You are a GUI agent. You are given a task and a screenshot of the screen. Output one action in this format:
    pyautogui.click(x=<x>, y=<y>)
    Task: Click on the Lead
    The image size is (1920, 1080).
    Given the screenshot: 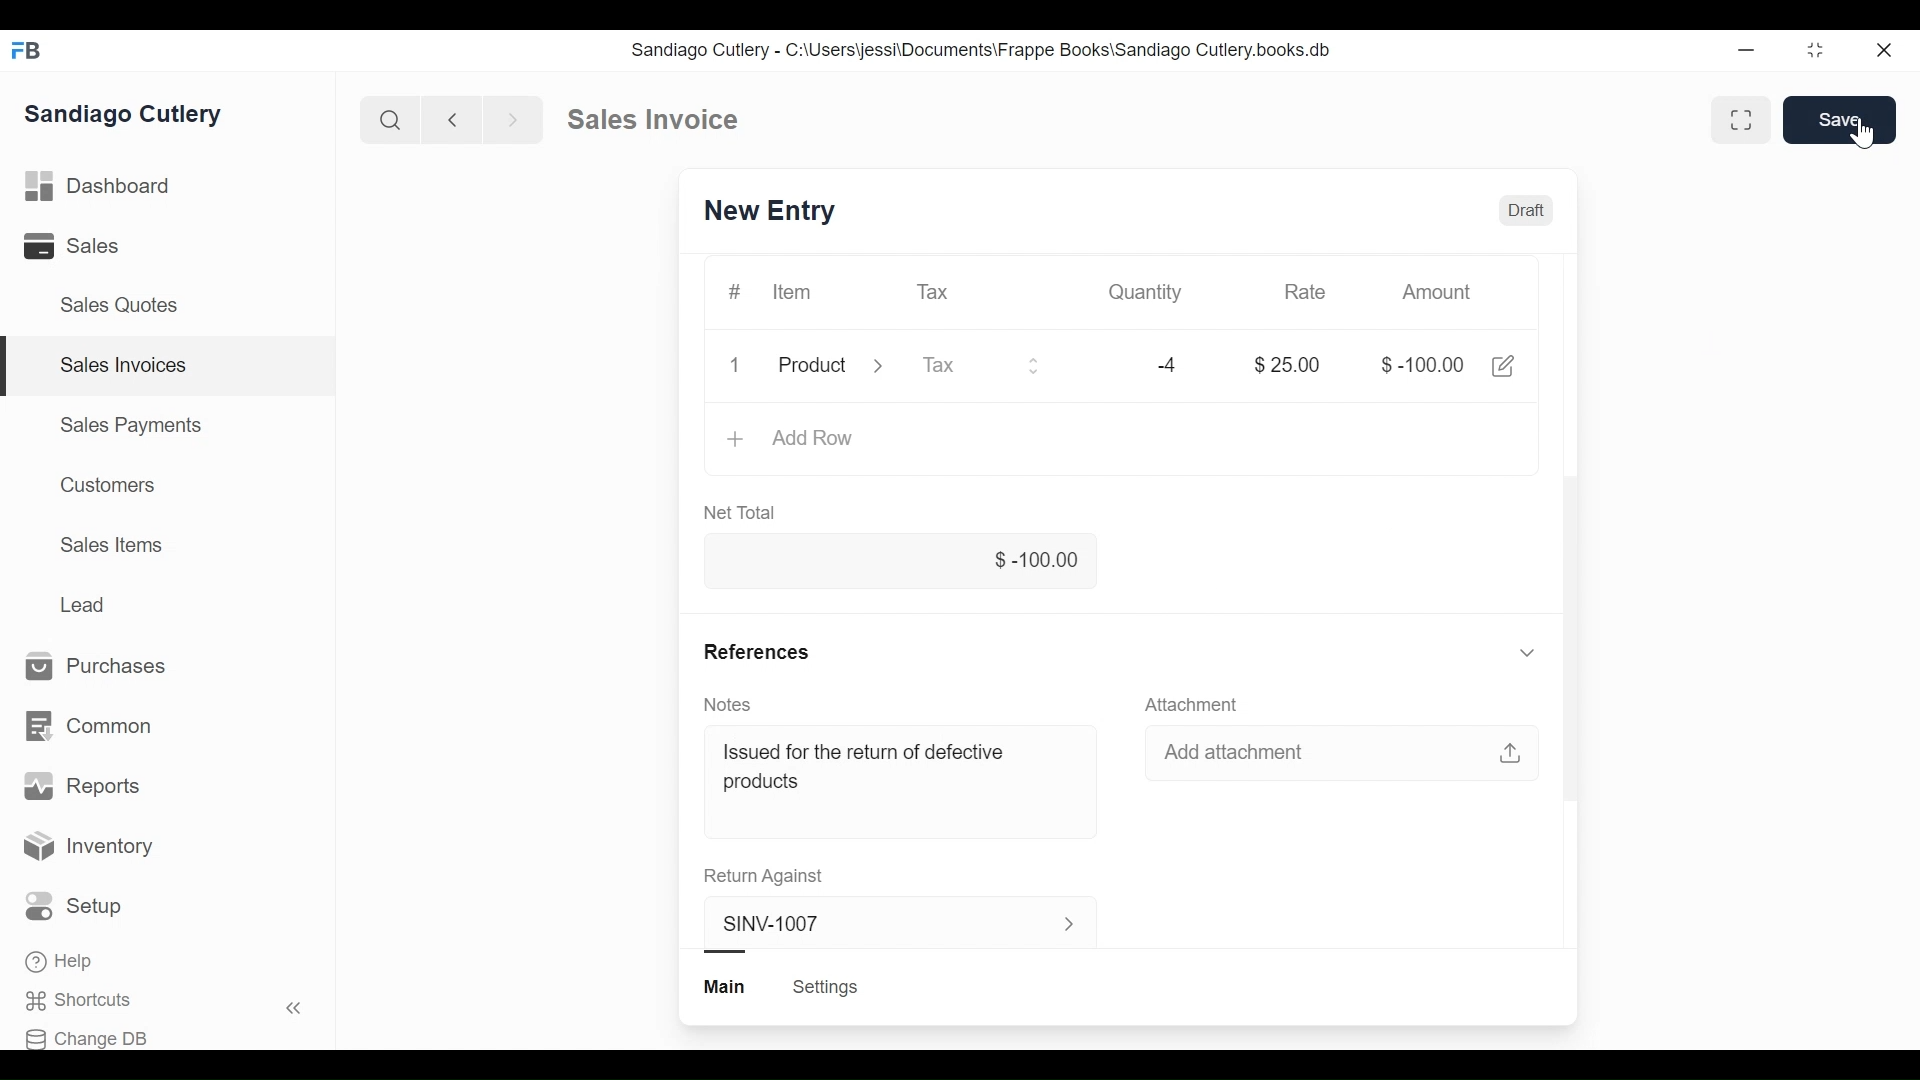 What is the action you would take?
    pyautogui.click(x=84, y=602)
    